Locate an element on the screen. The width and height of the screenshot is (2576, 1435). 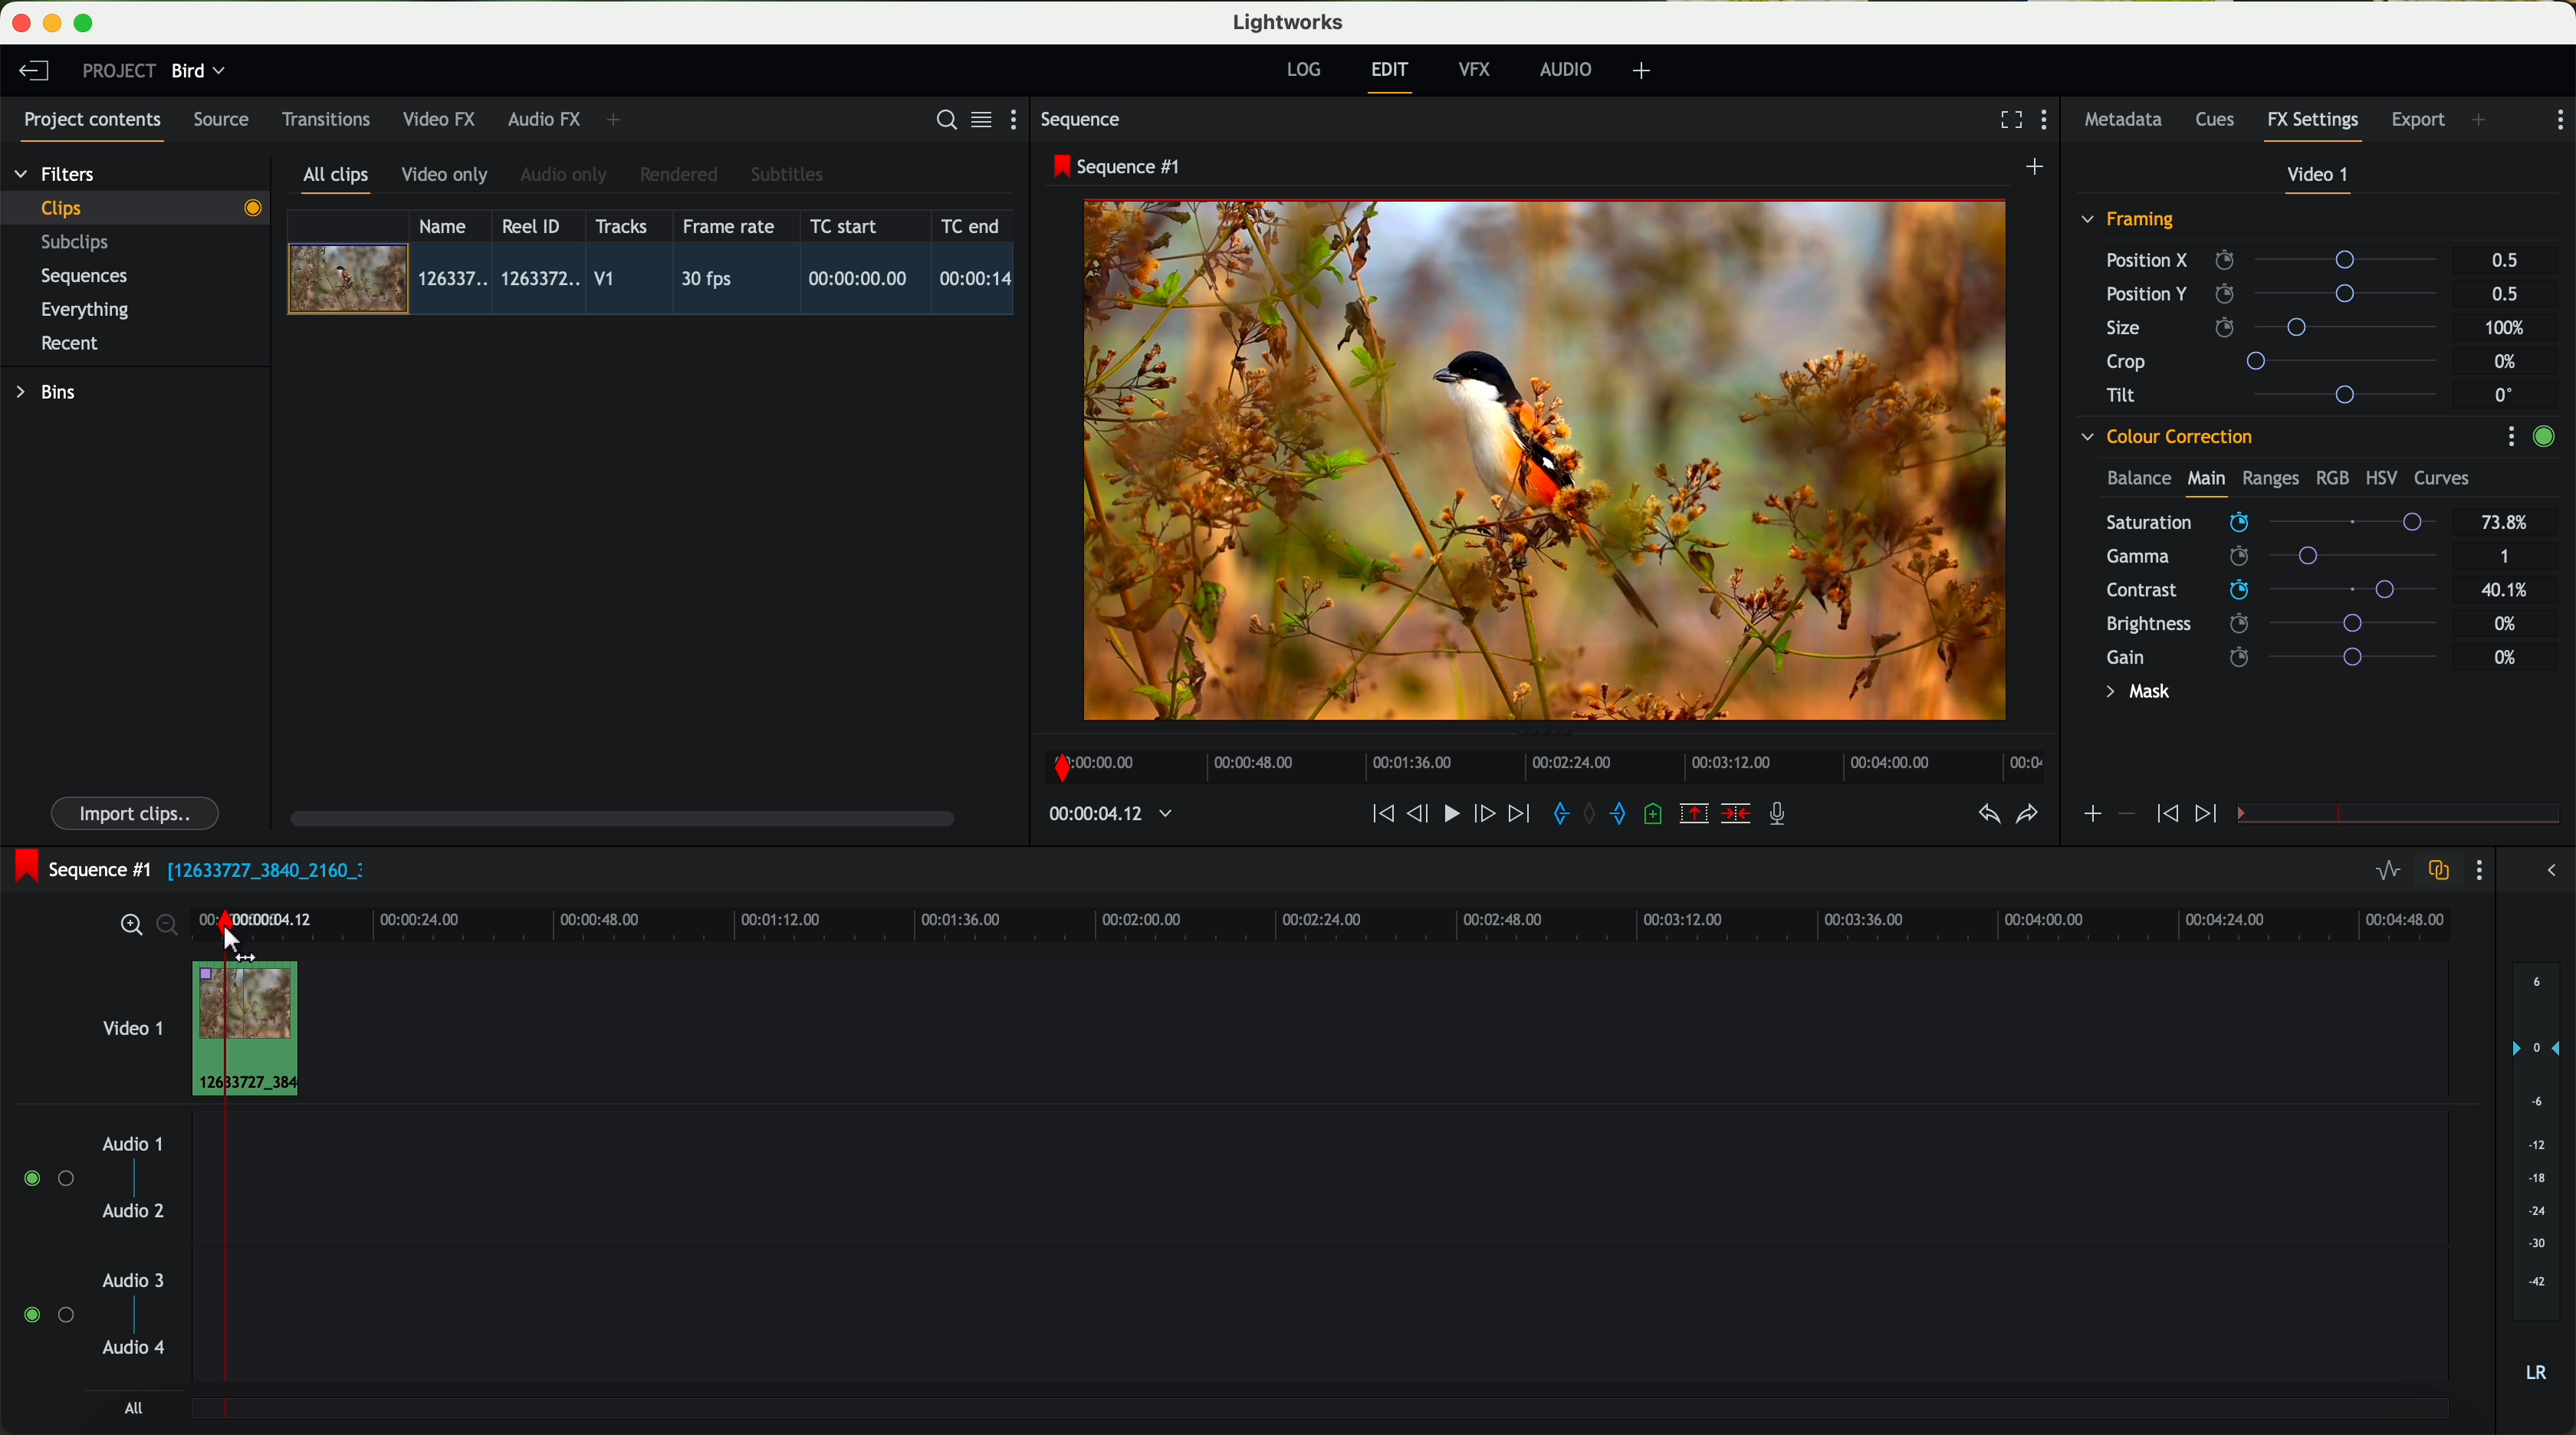
0% is located at coordinates (2506, 621).